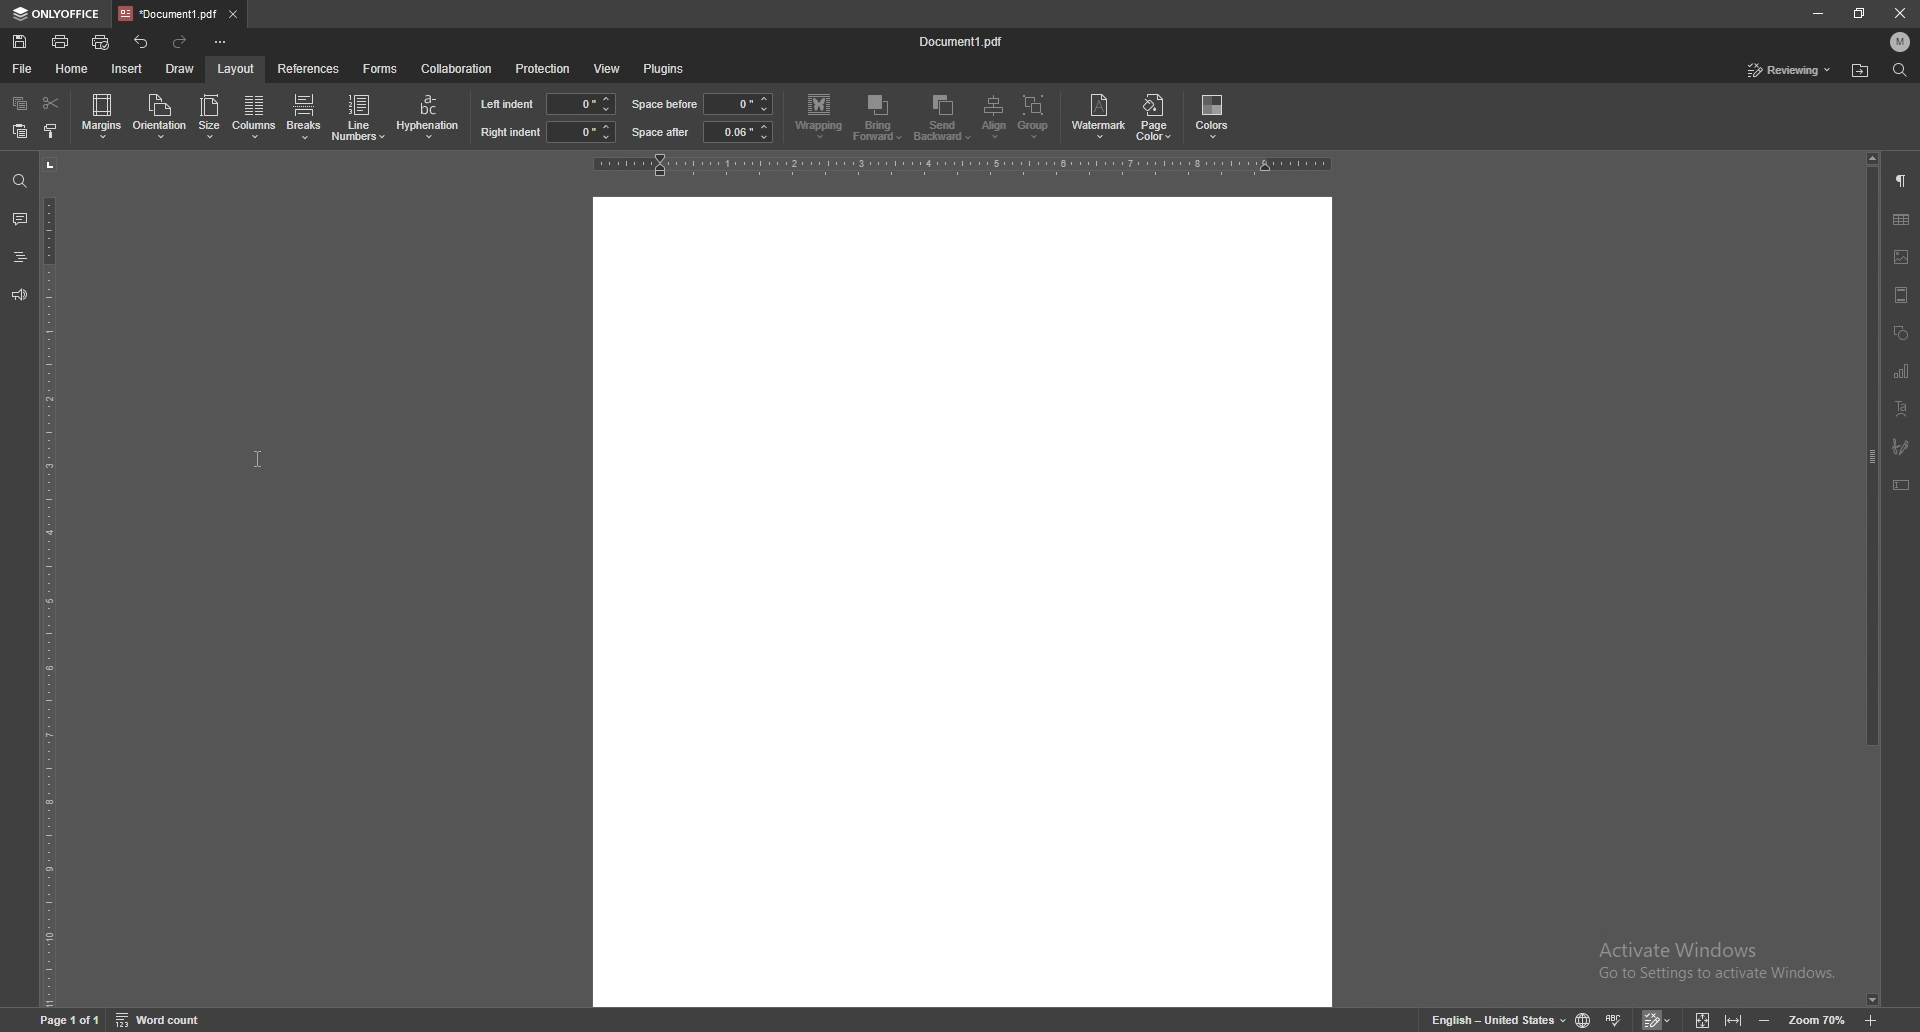 The height and width of the screenshot is (1032, 1920). Describe the element at coordinates (1816, 1020) in the screenshot. I see `zoom 70%` at that location.